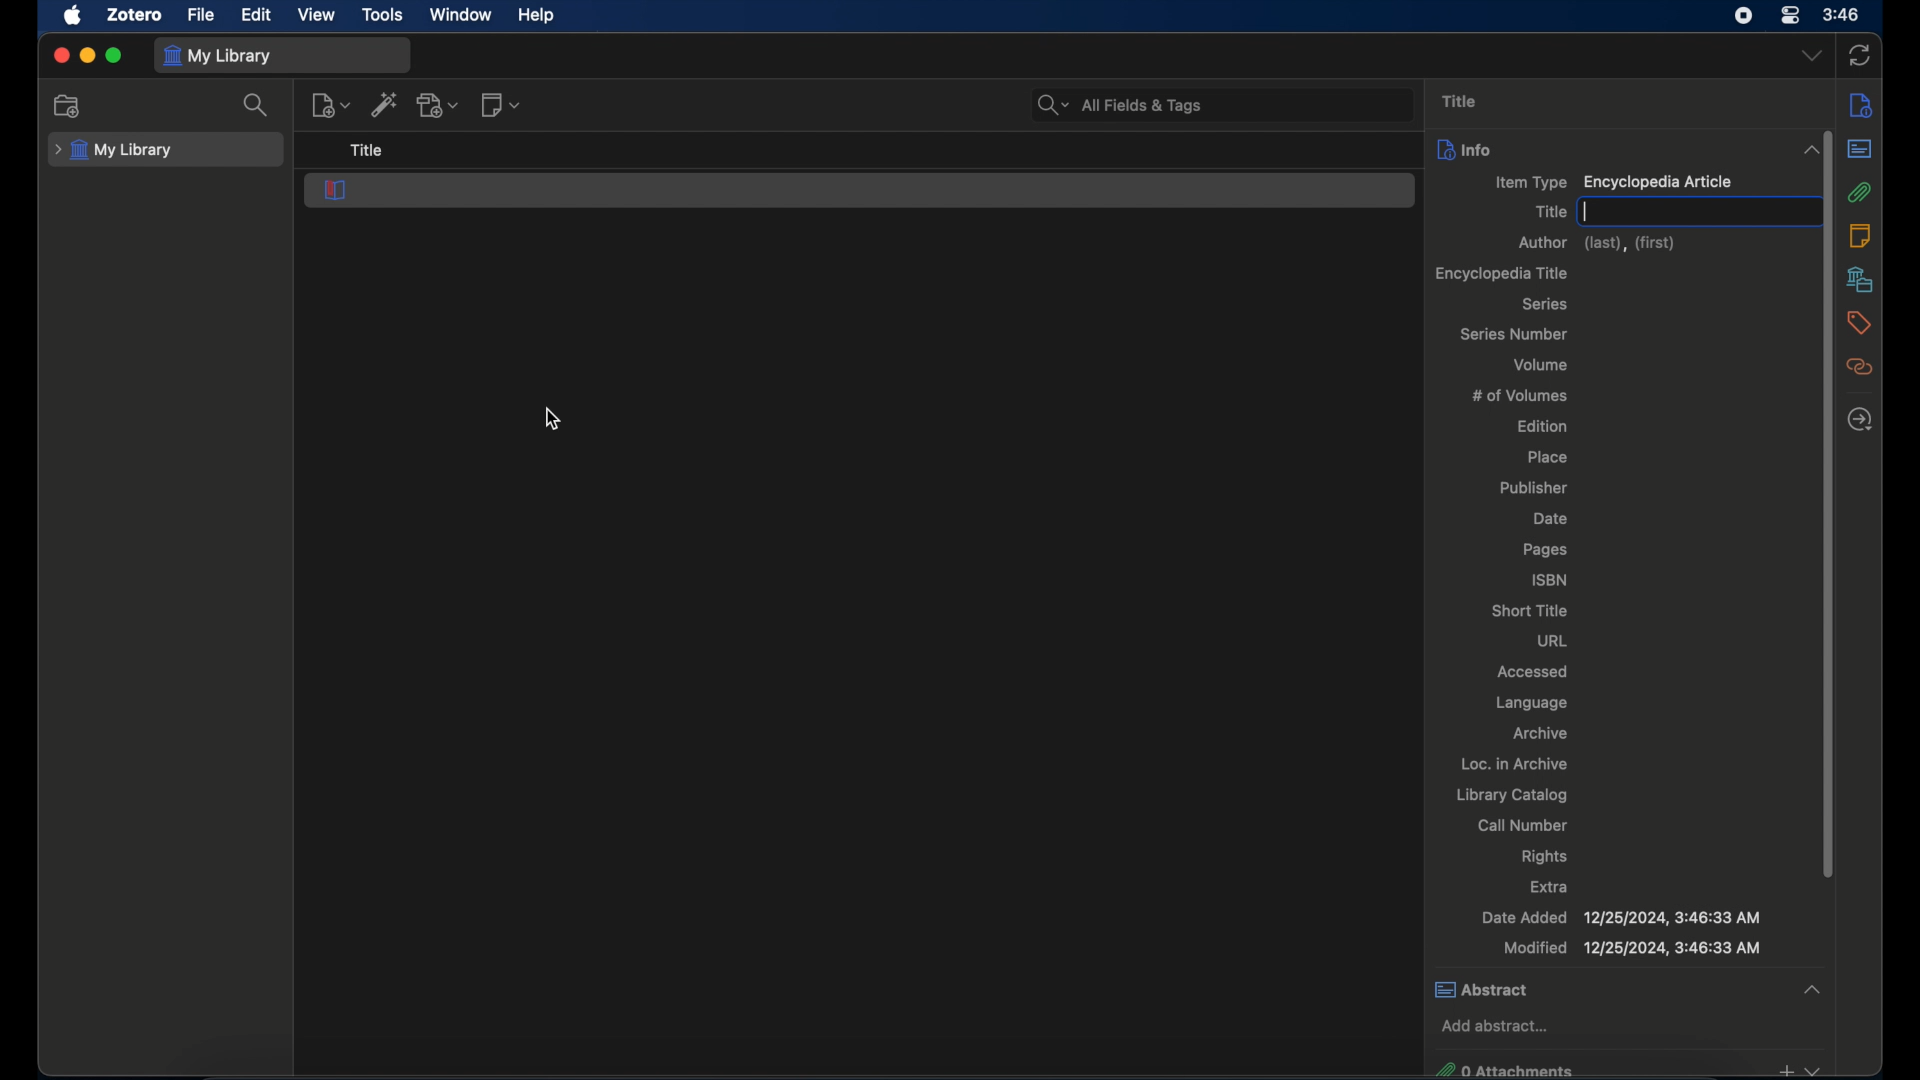 This screenshot has height=1080, width=1920. Describe the element at coordinates (1459, 101) in the screenshot. I see `title` at that location.